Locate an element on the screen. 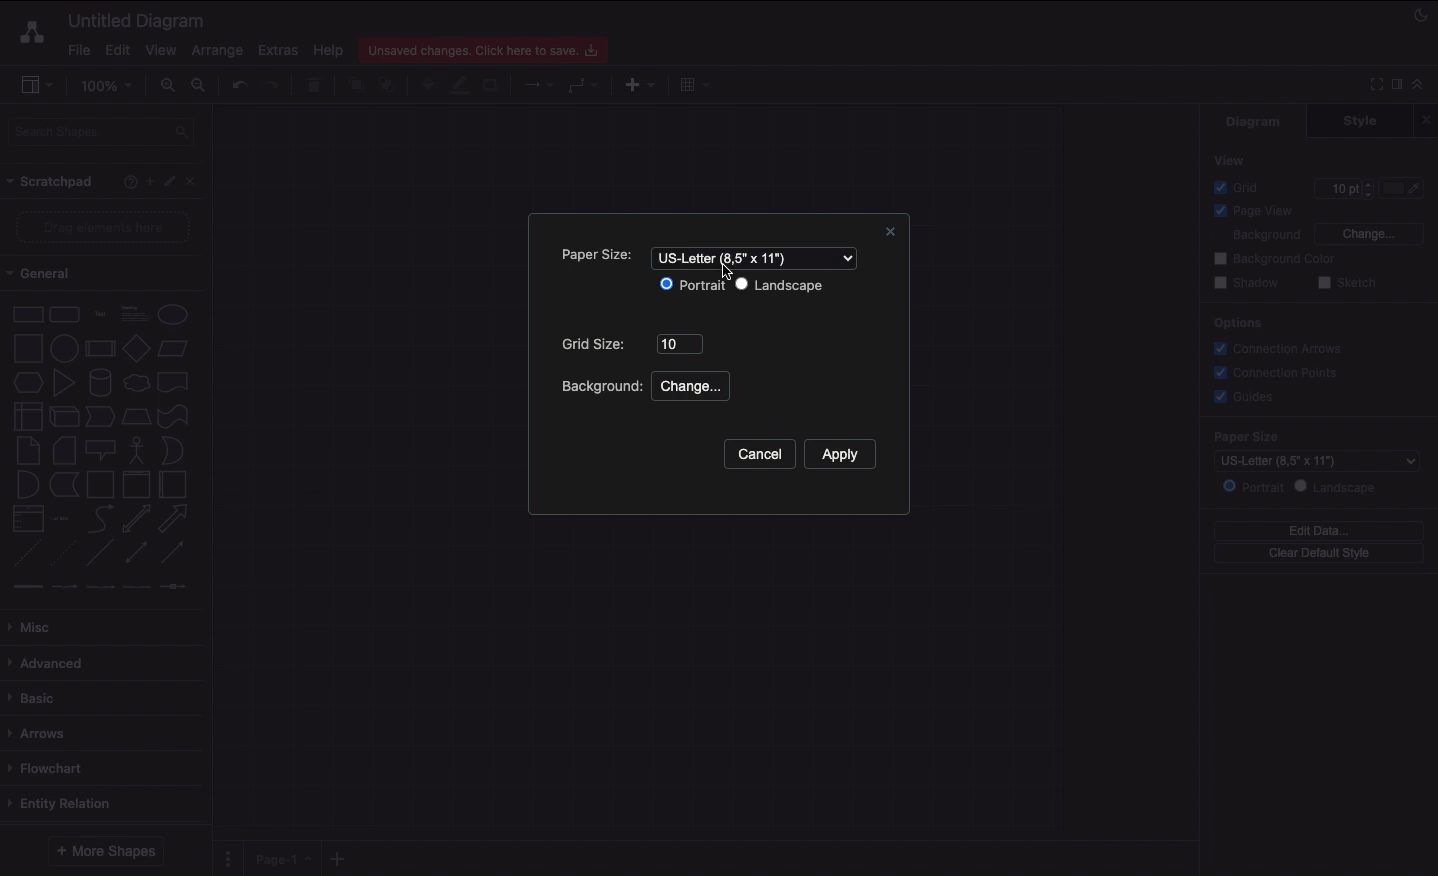  Circle is located at coordinates (64, 346).